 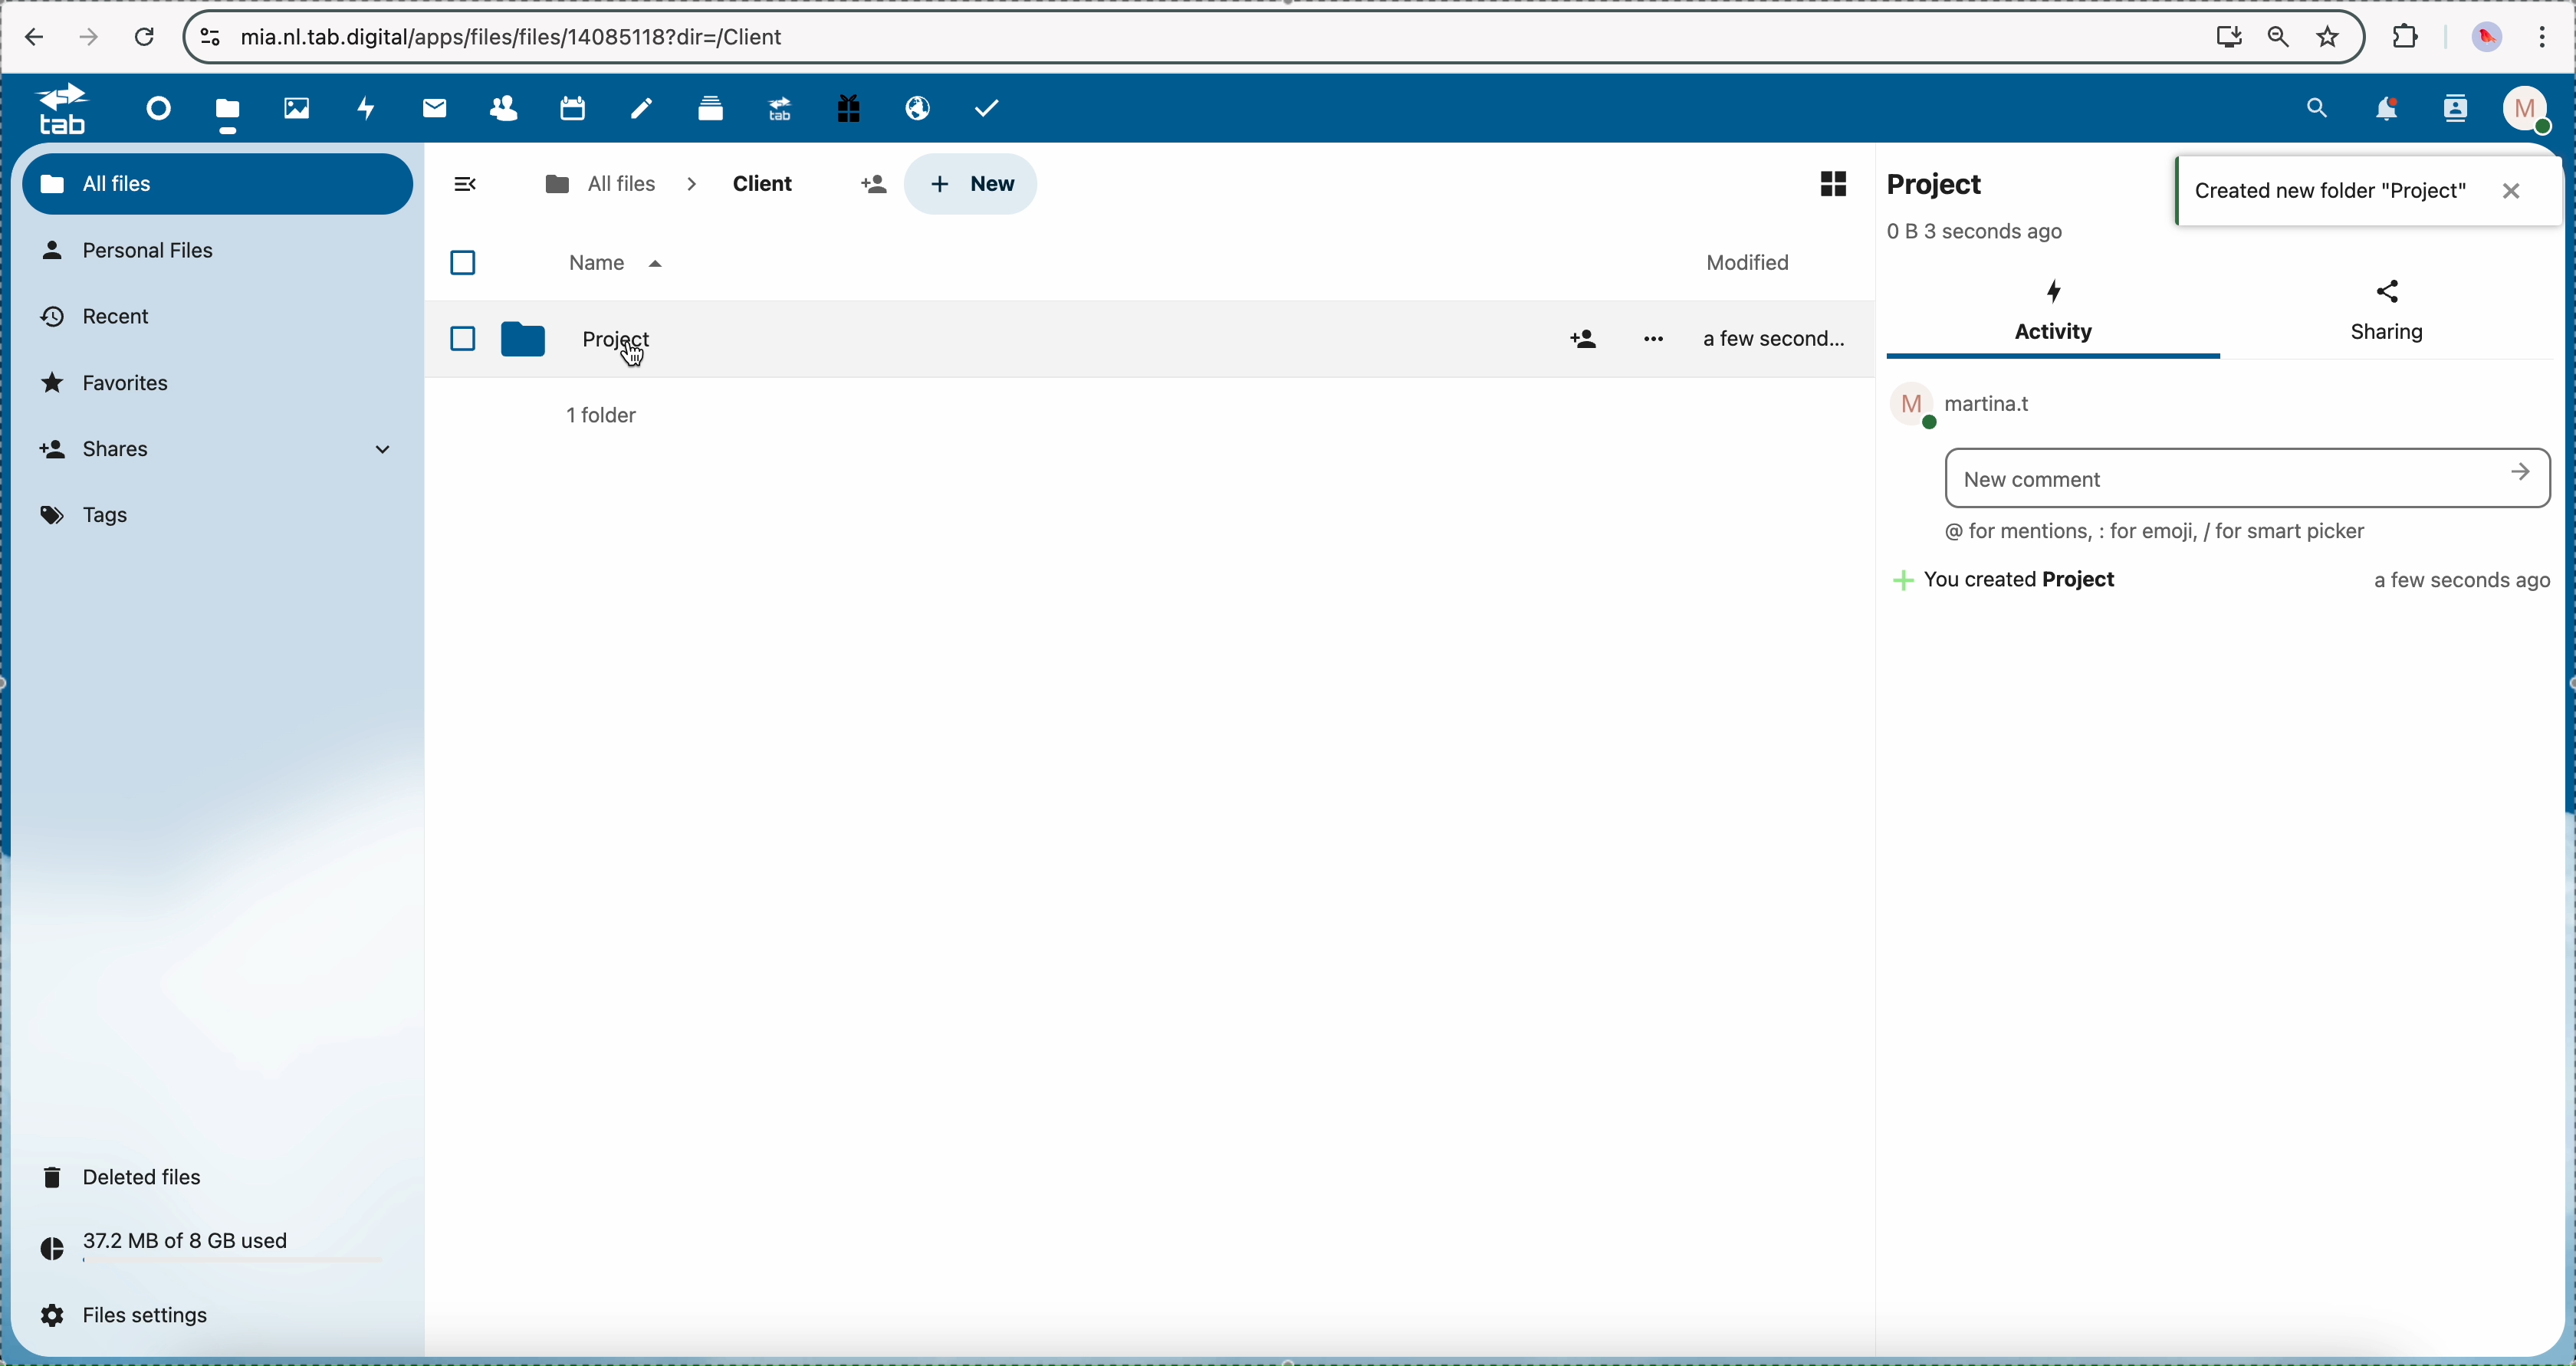 I want to click on 1 folder, so click(x=596, y=413).